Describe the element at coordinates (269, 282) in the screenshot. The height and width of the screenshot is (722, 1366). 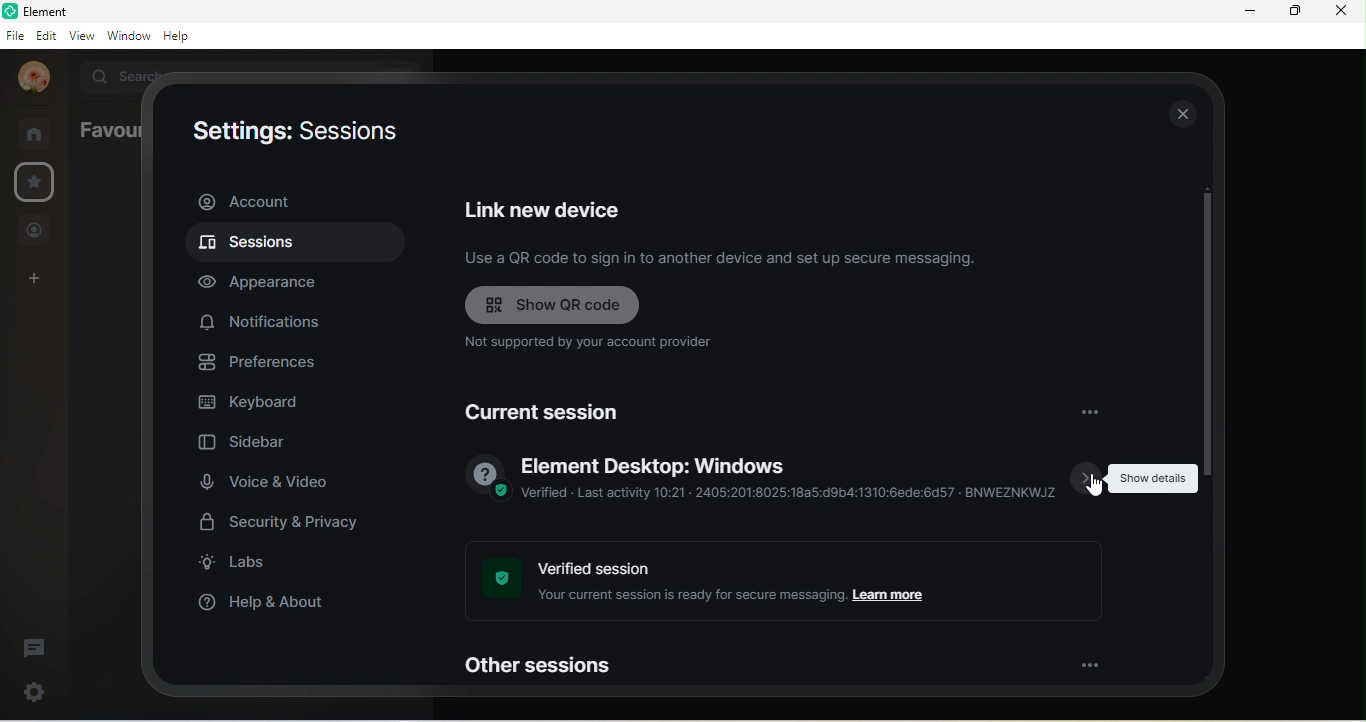
I see `appearance` at that location.